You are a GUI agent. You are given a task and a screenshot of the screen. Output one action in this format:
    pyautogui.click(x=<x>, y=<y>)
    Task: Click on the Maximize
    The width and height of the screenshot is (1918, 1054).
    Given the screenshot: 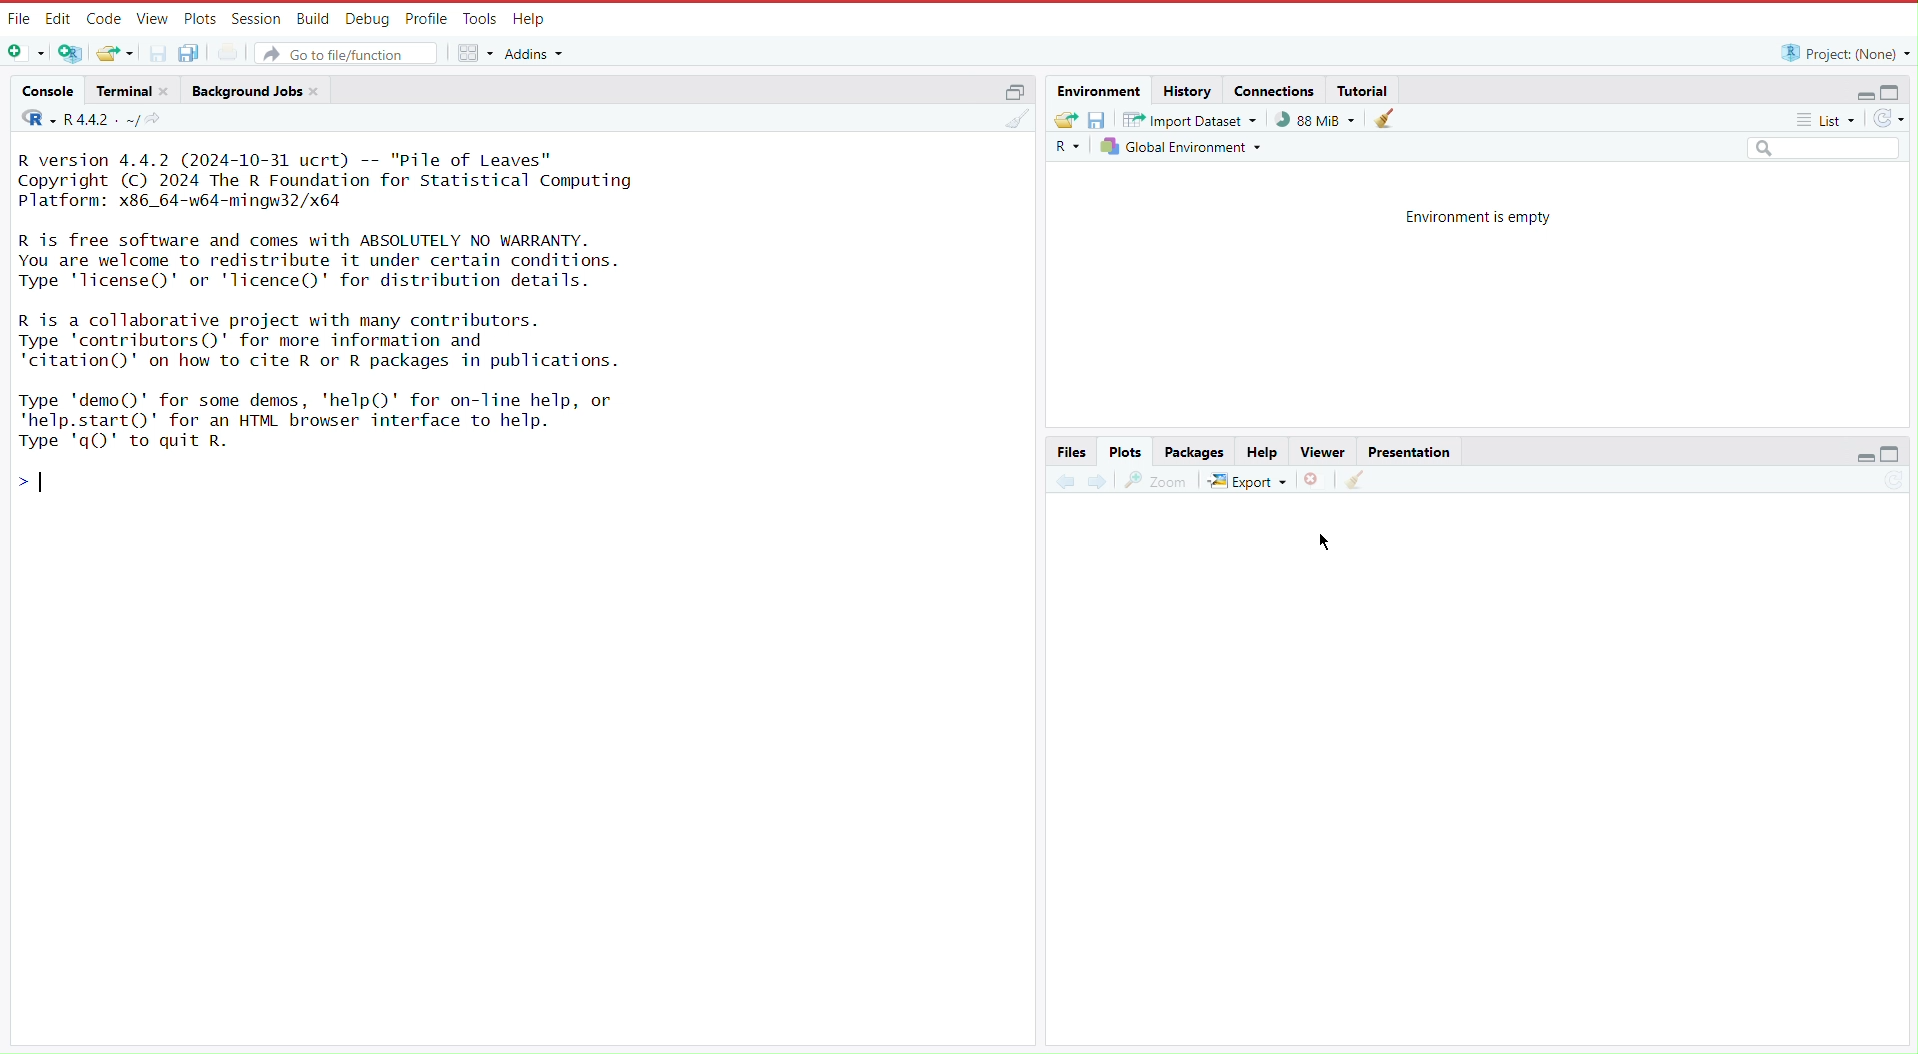 What is the action you would take?
    pyautogui.click(x=1893, y=455)
    